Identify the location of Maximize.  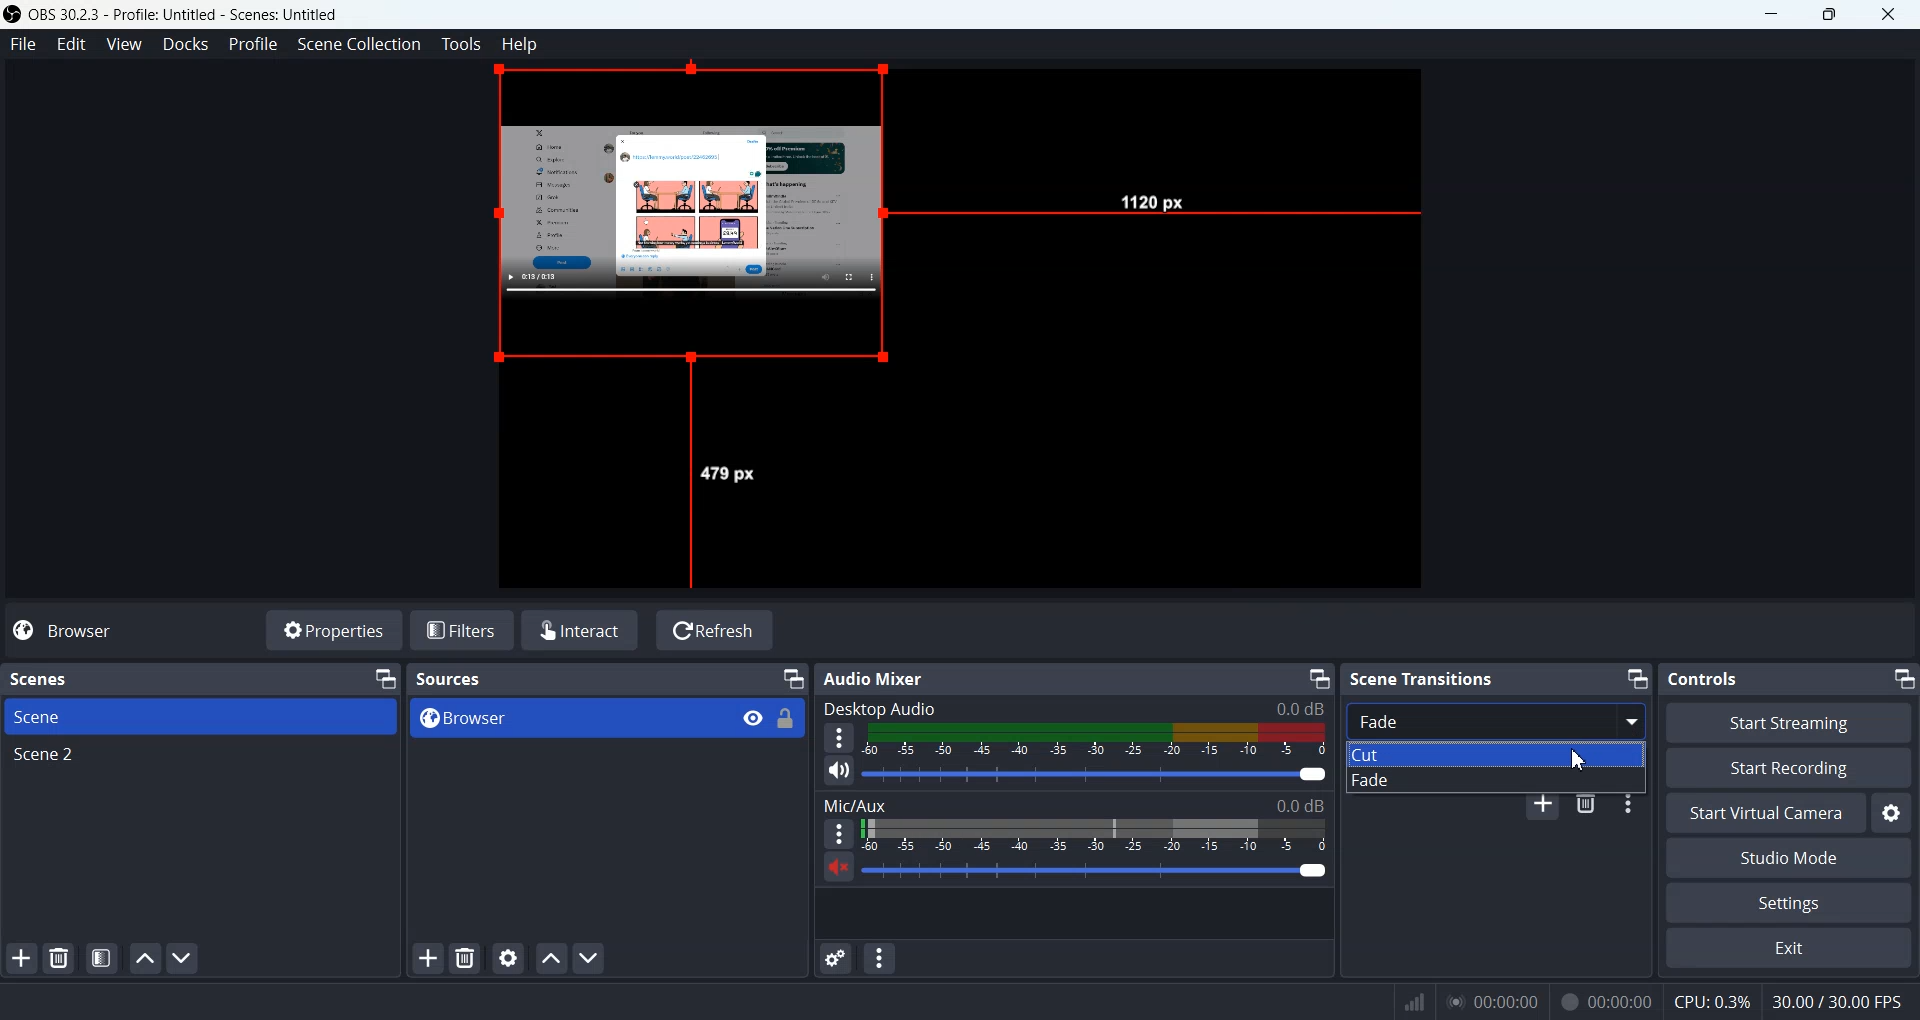
(1829, 14).